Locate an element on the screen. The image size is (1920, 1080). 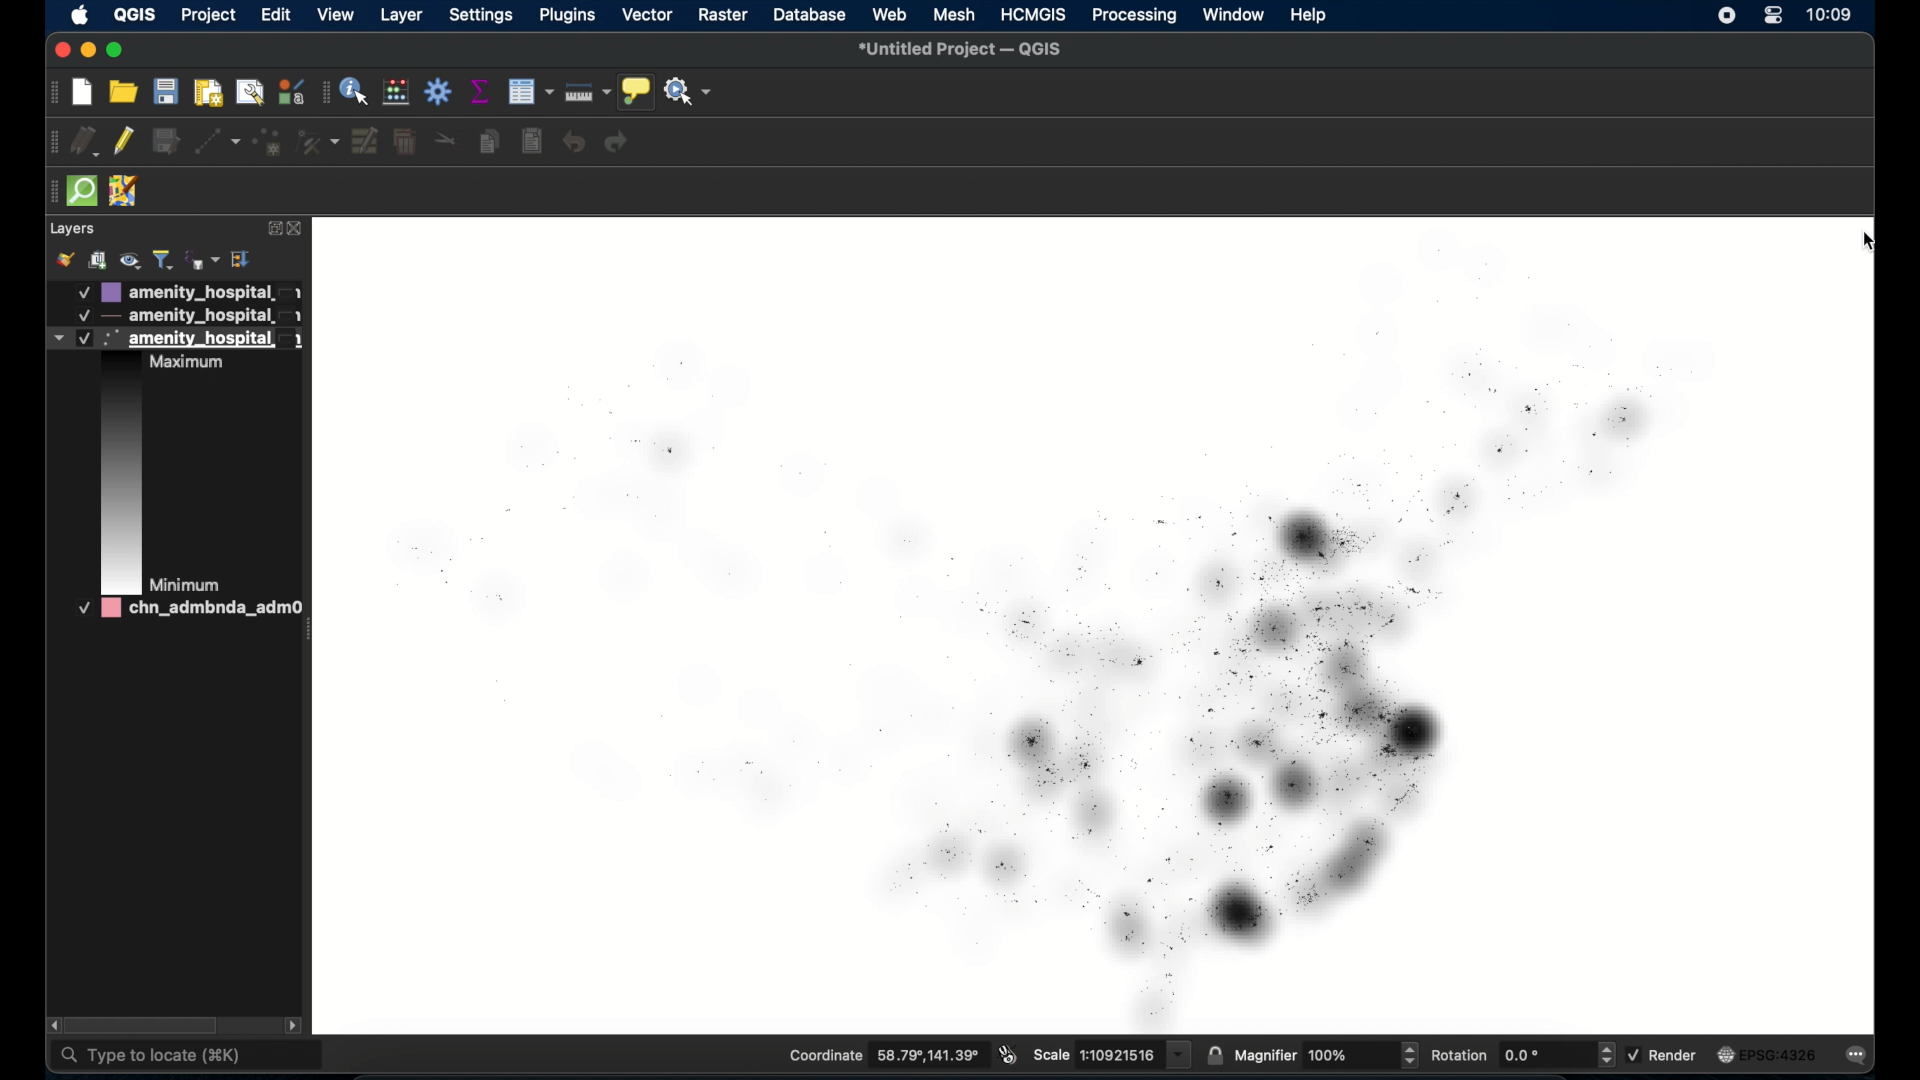
plugins is located at coordinates (569, 15).